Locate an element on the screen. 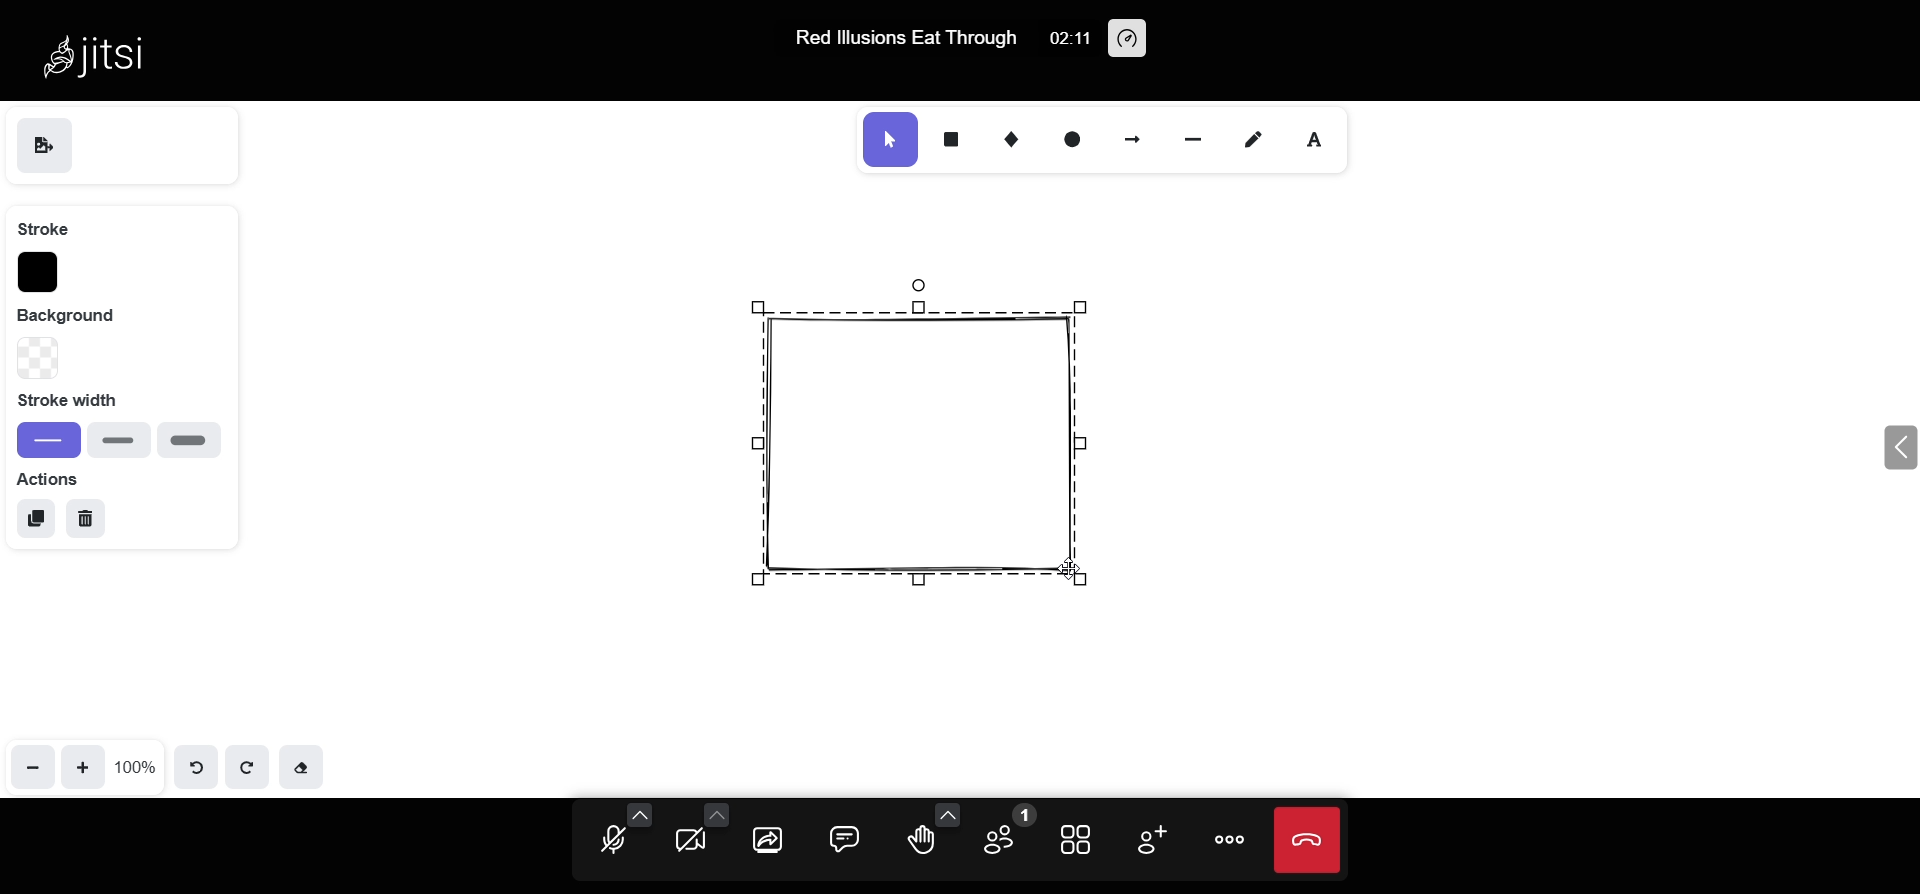  diamond is located at coordinates (1016, 138).